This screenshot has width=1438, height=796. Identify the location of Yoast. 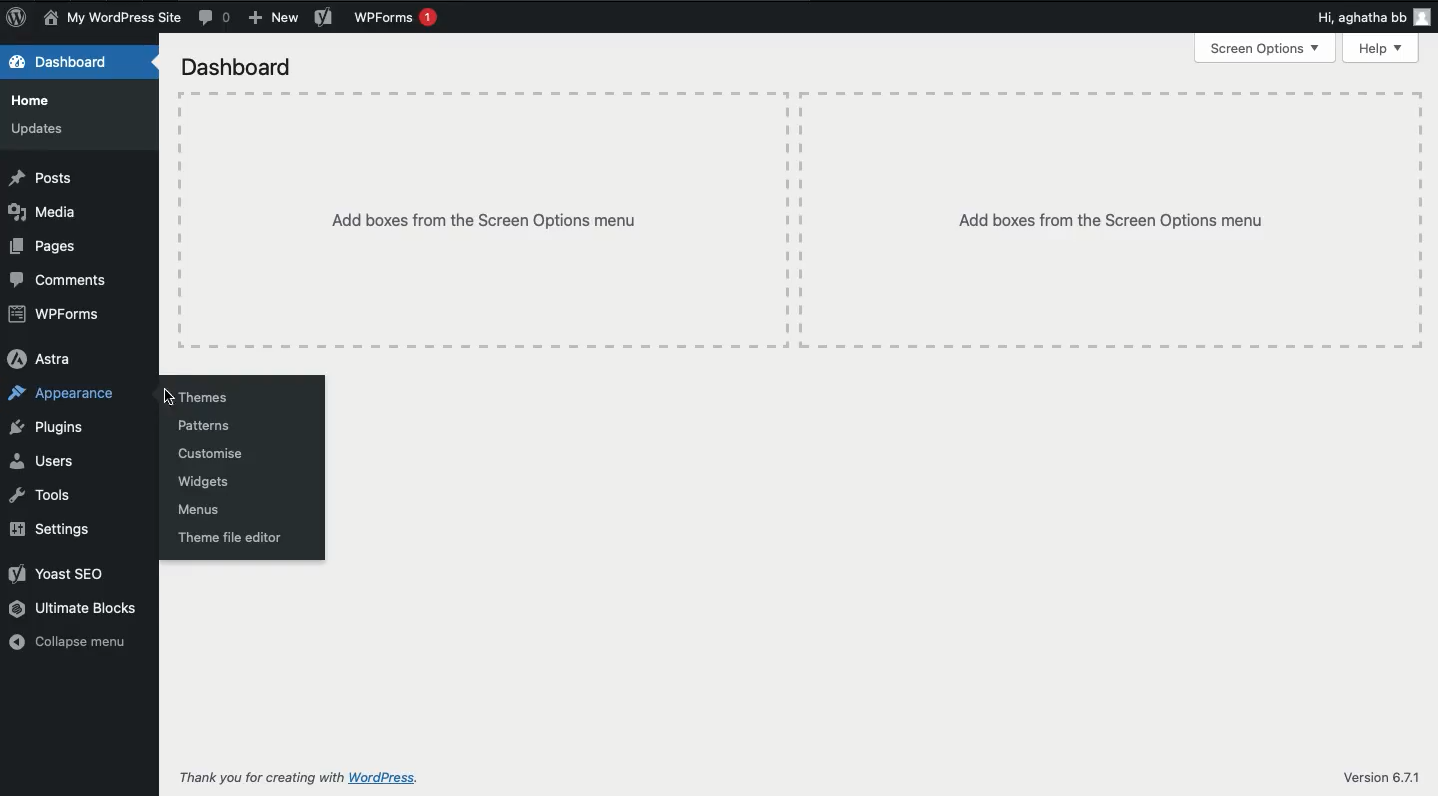
(320, 18).